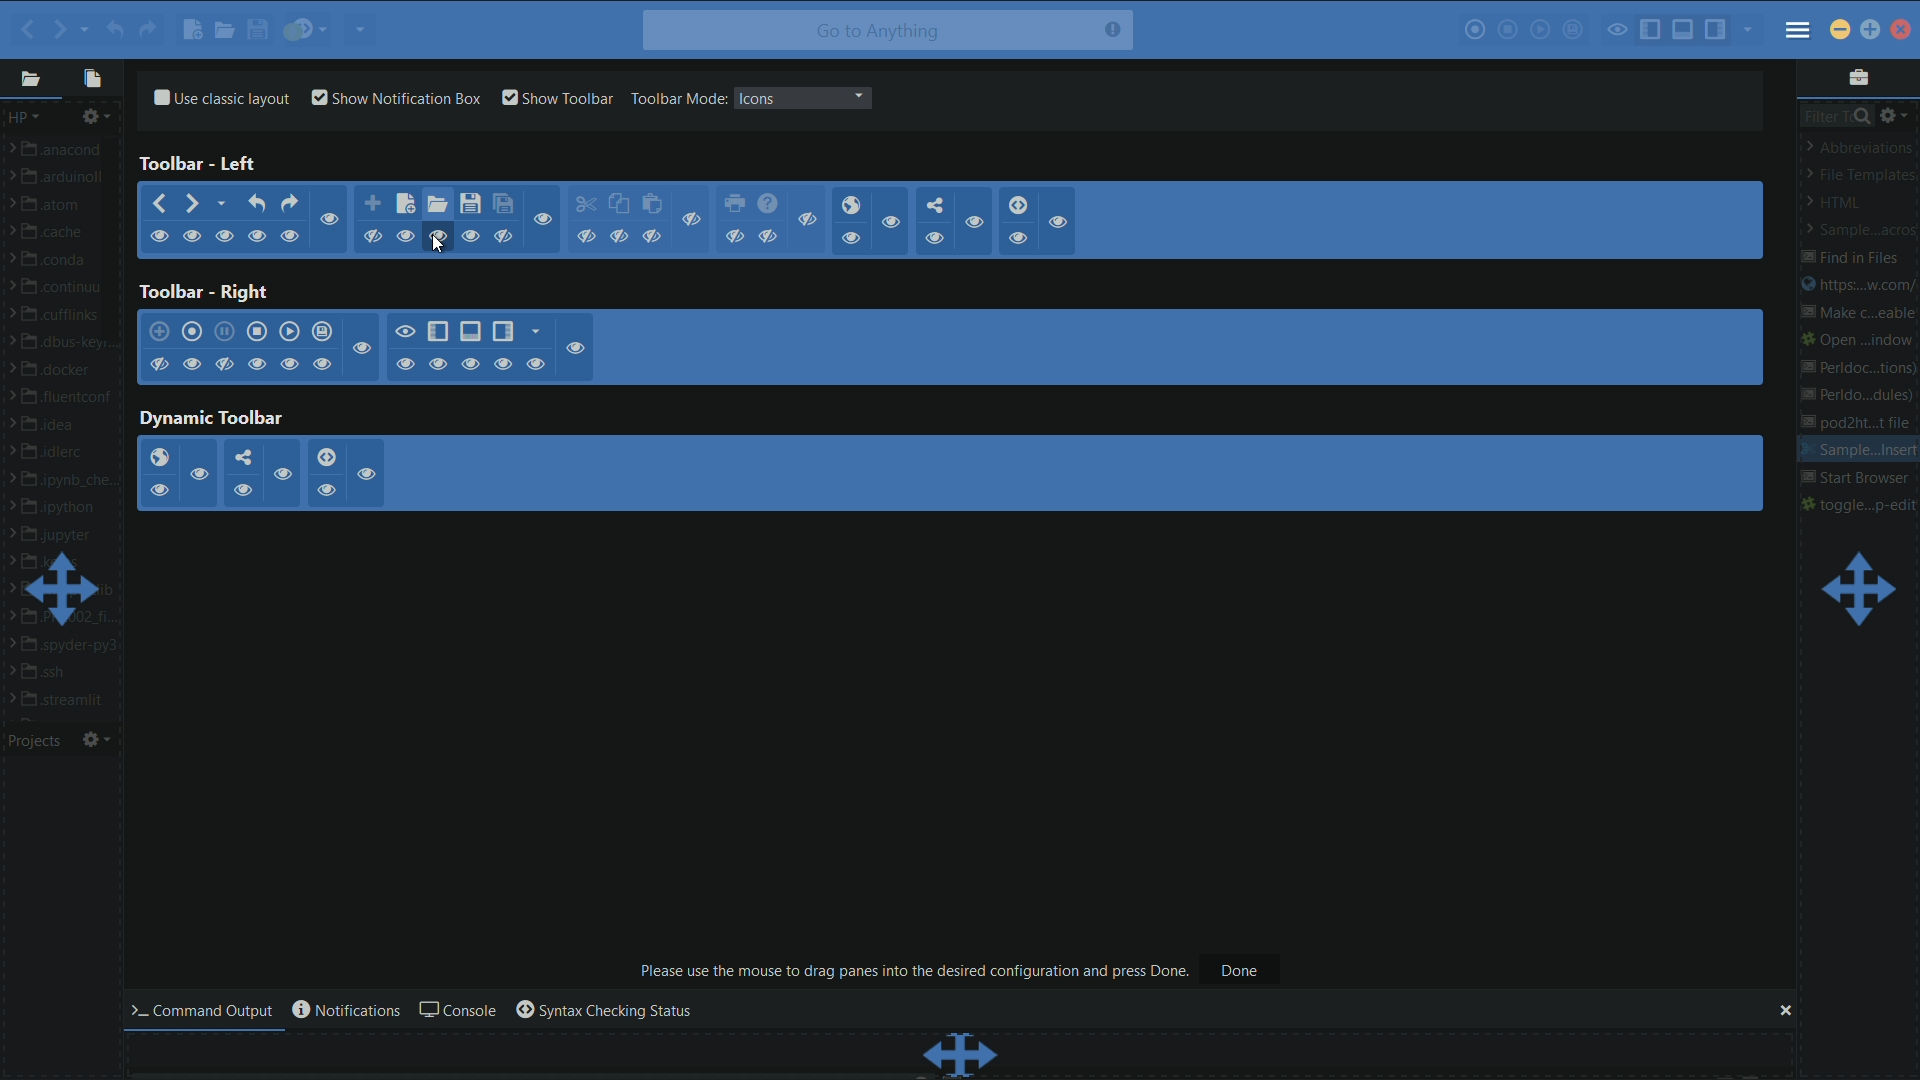  What do you see at coordinates (243, 488) in the screenshot?
I see `hide/show` at bounding box center [243, 488].